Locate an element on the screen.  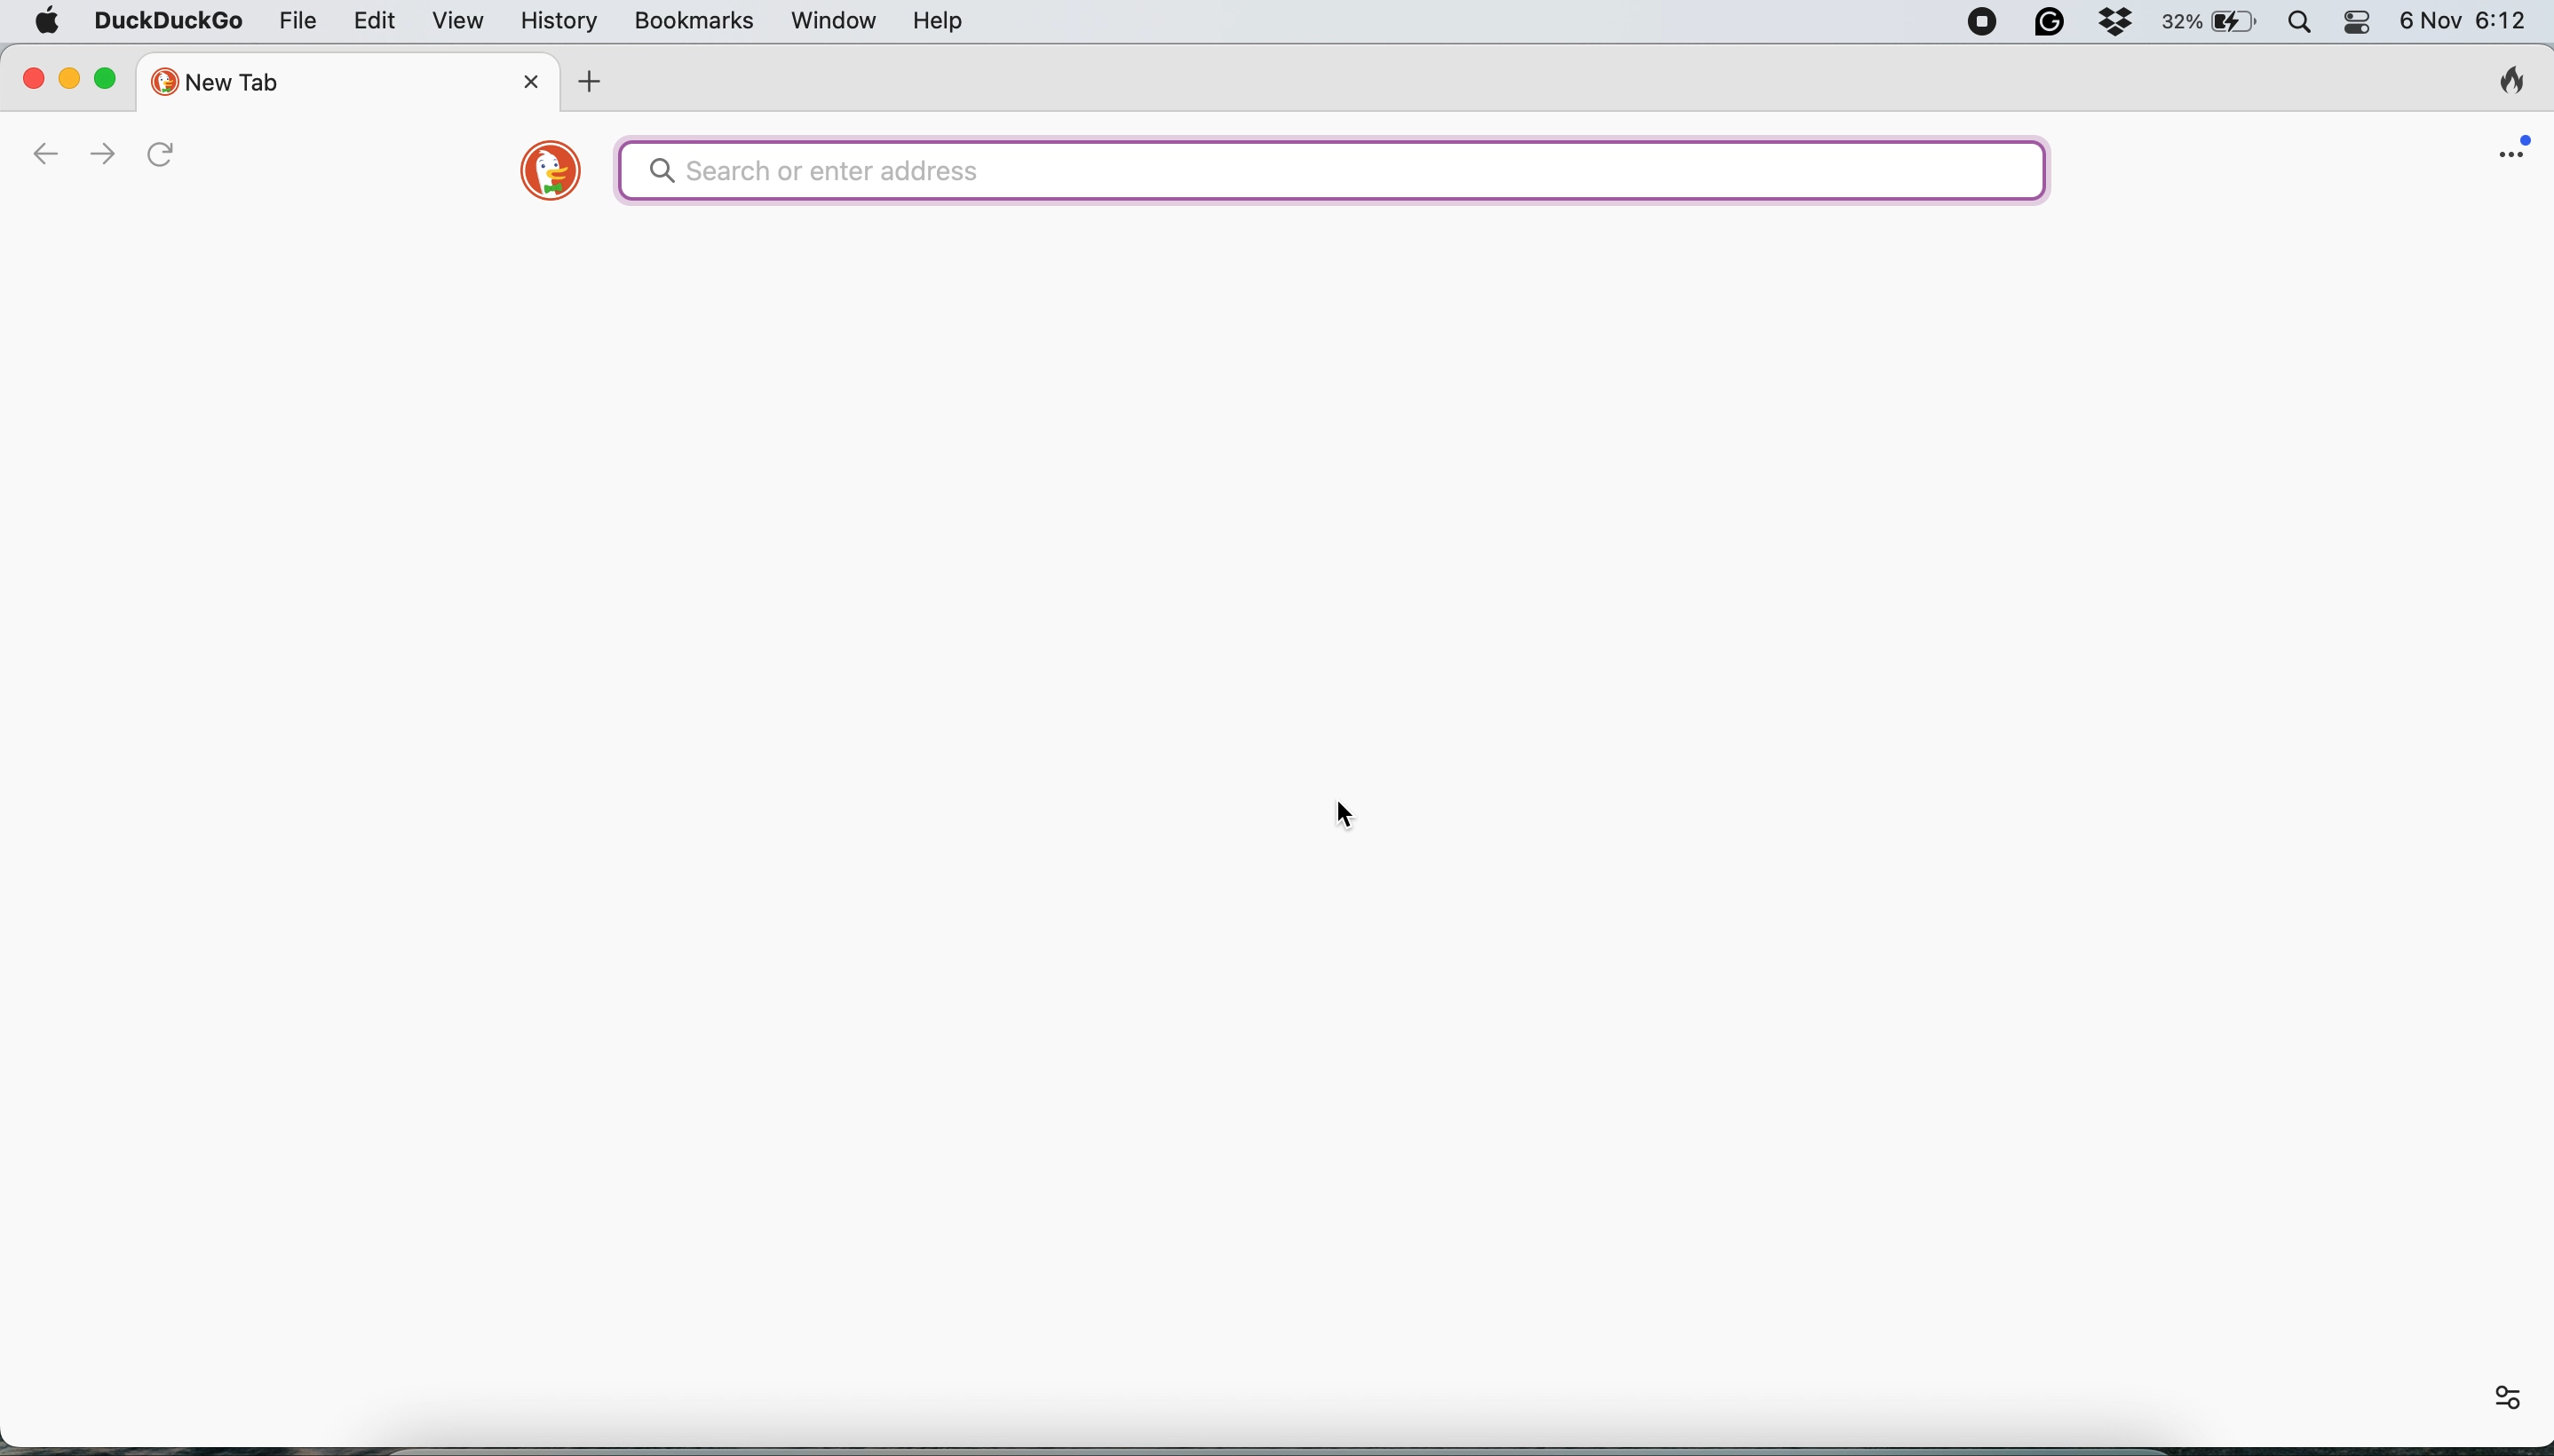
add new tab is located at coordinates (583, 82).